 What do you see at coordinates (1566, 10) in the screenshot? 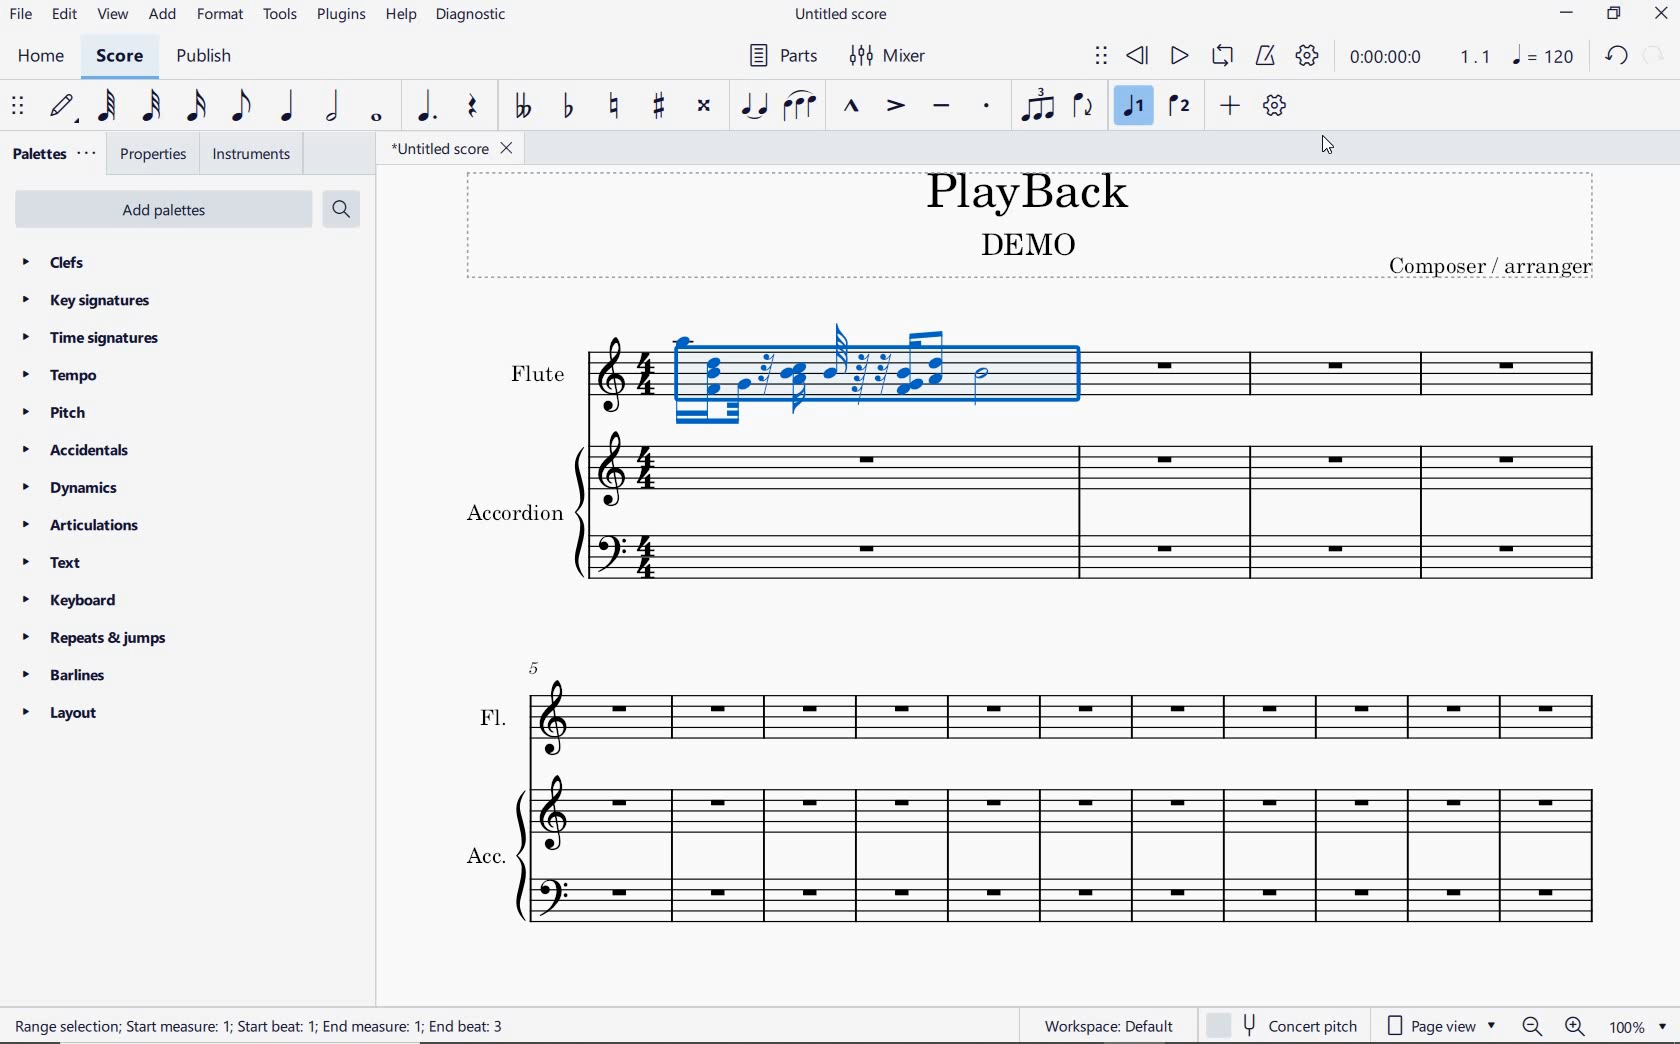
I see `minimize` at bounding box center [1566, 10].